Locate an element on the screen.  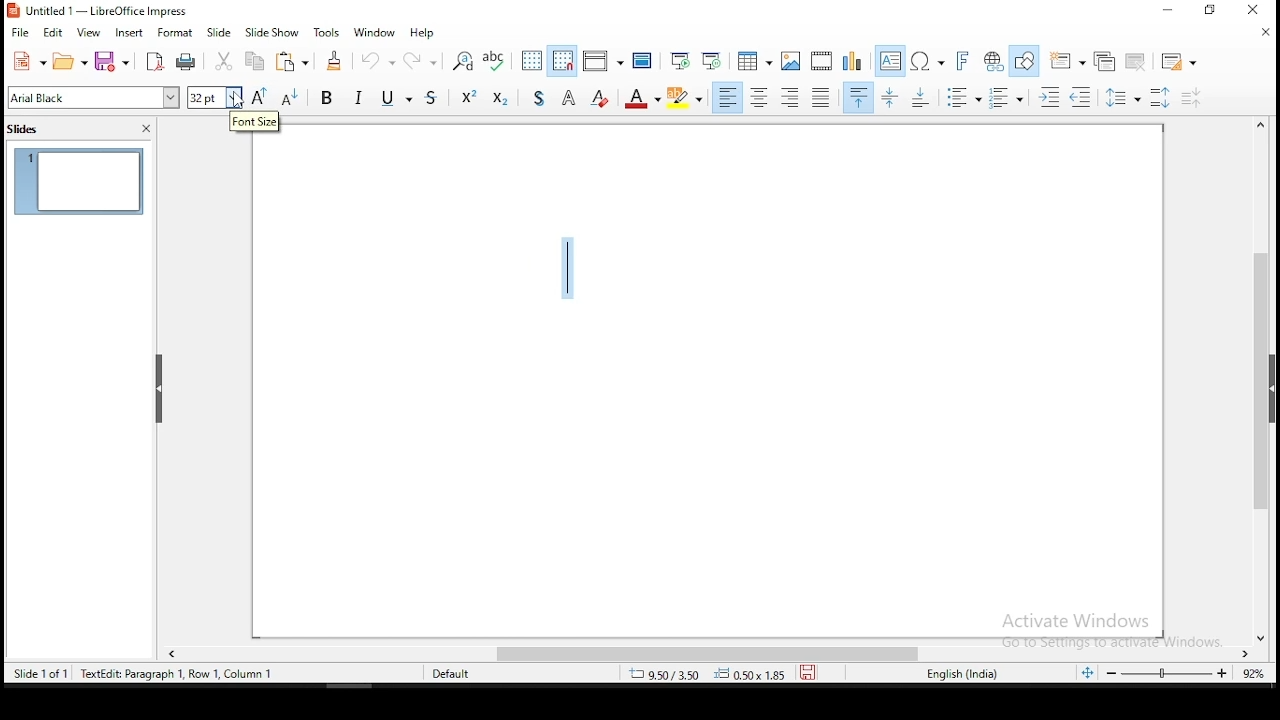
icon and file name is located at coordinates (106, 11).